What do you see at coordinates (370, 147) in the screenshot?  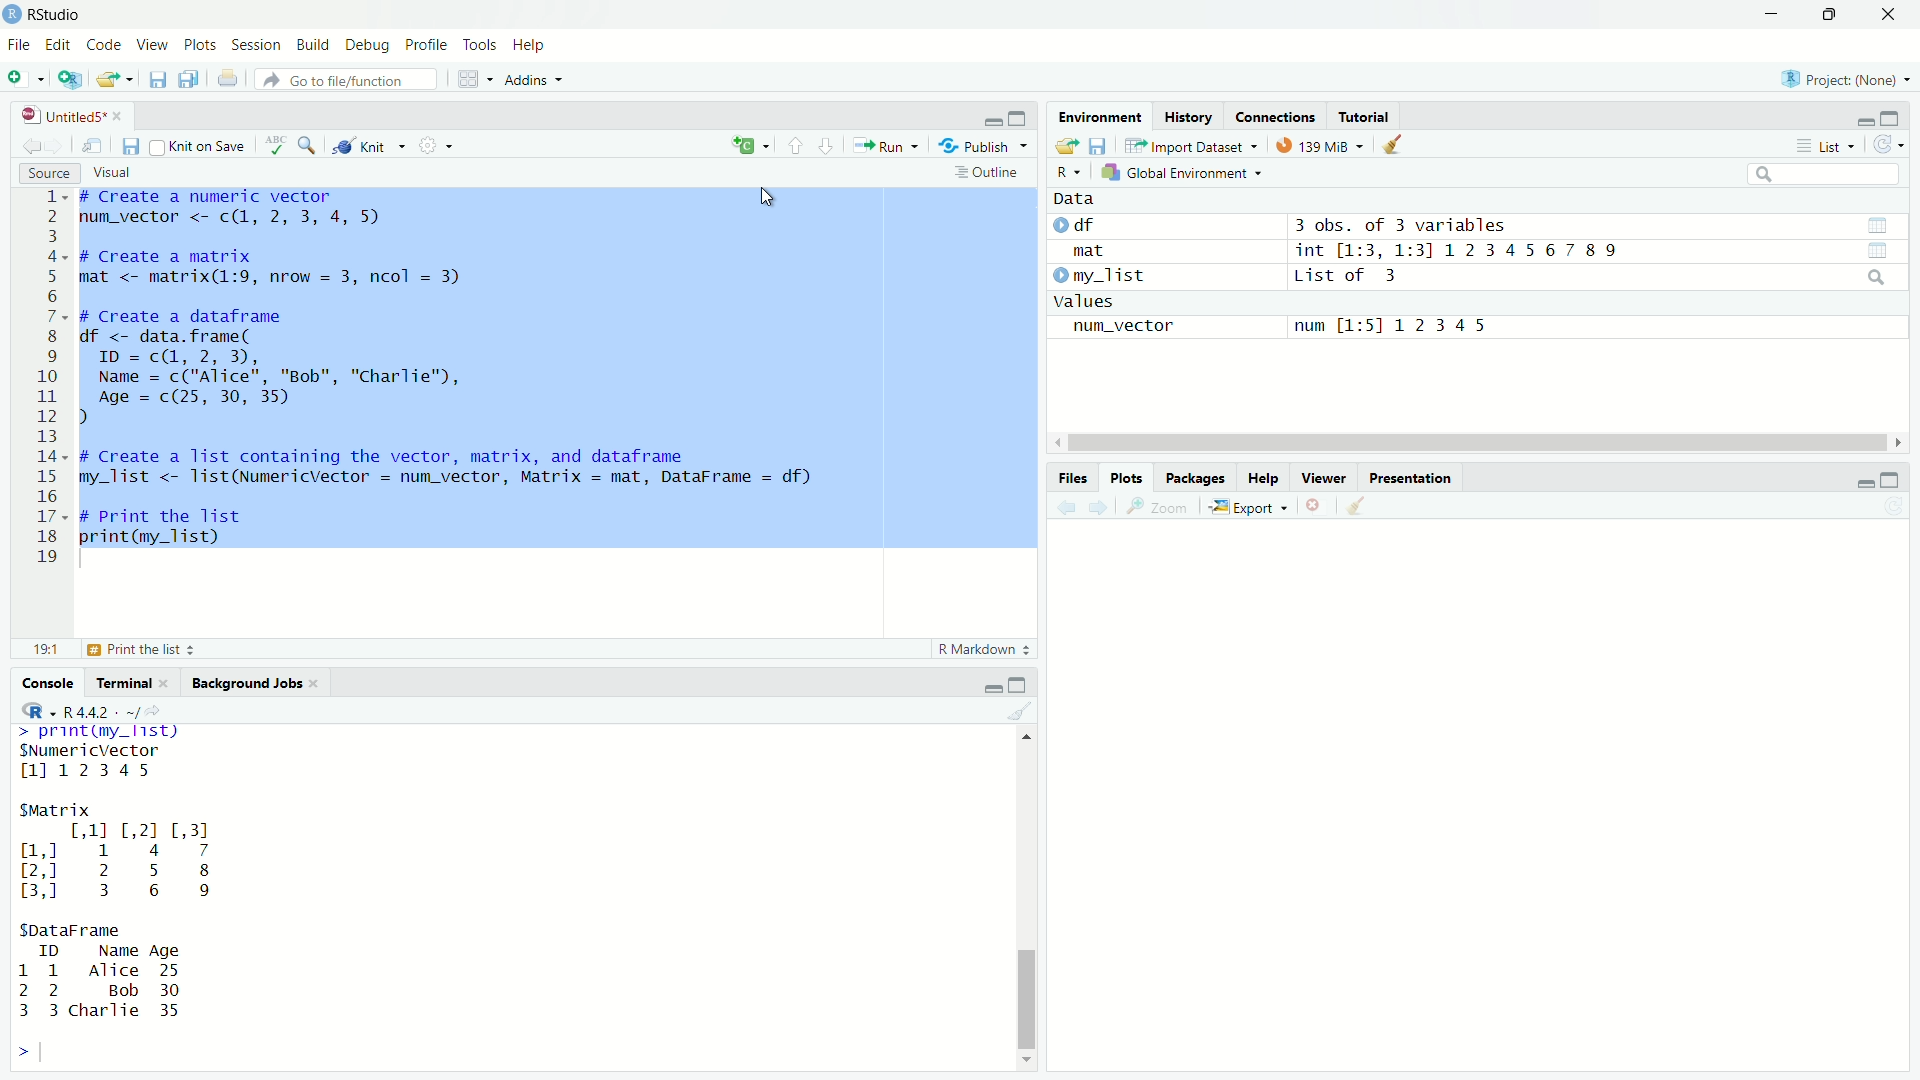 I see `Knit` at bounding box center [370, 147].